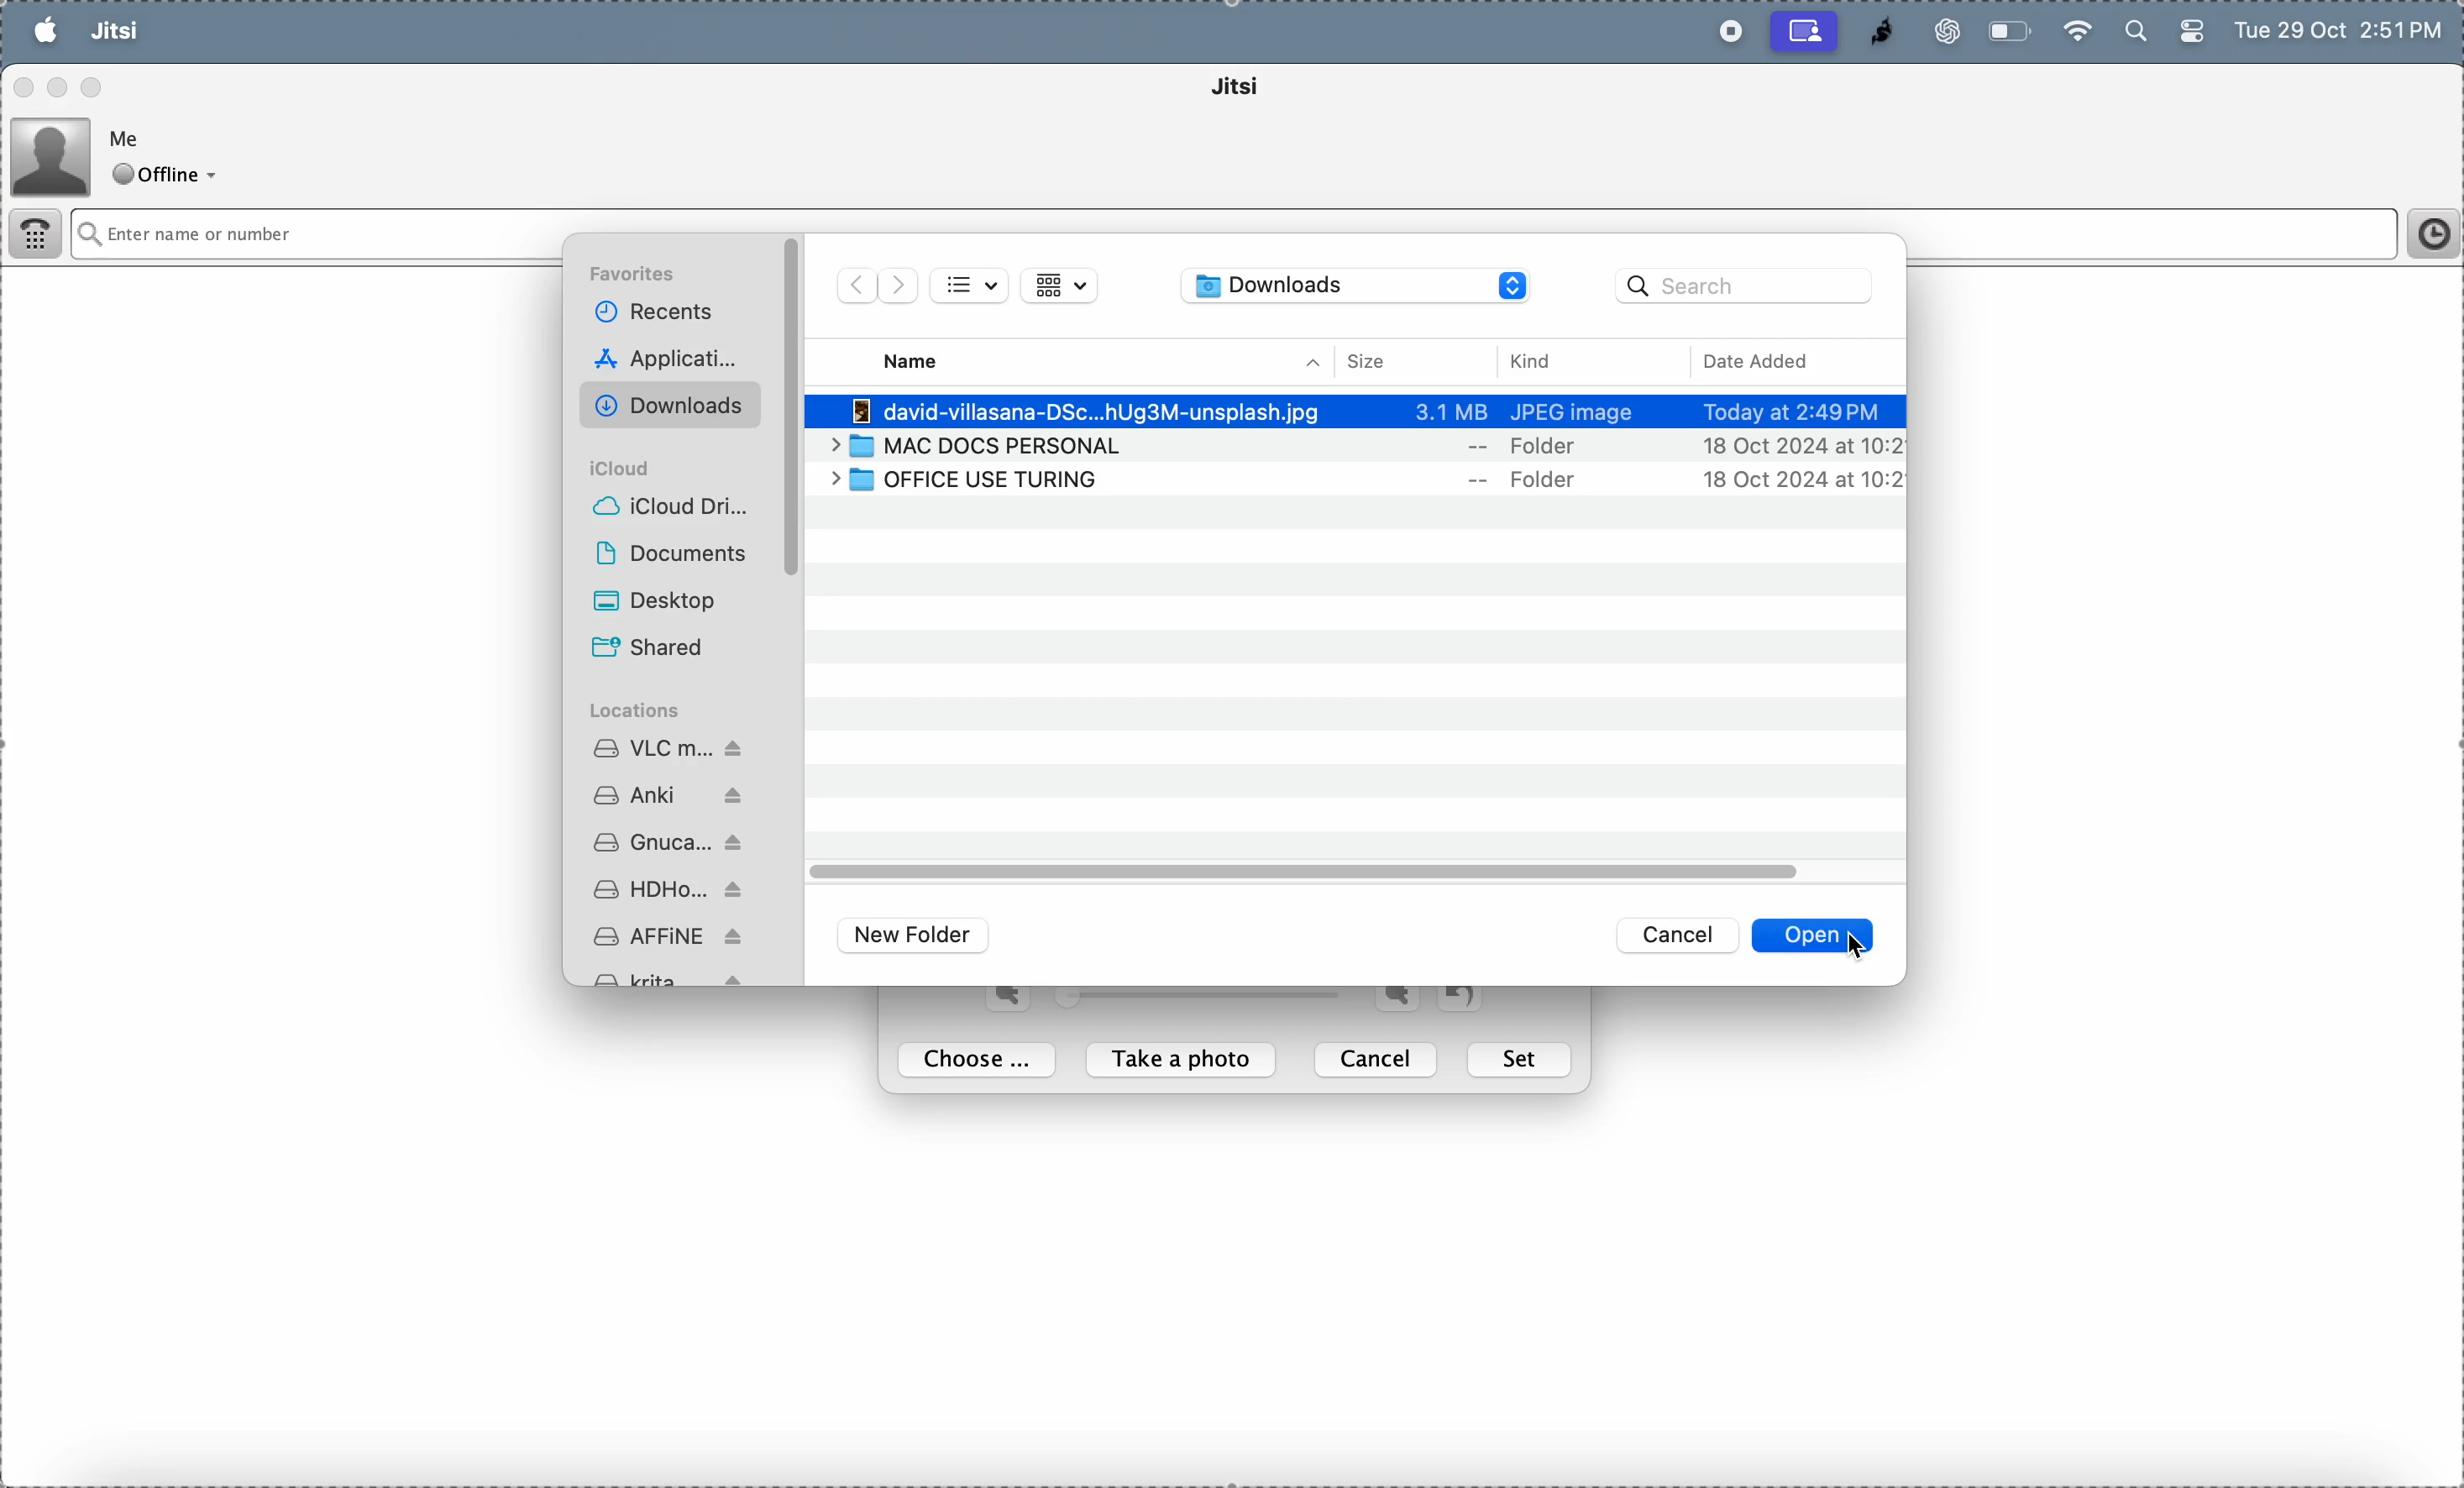 Image resolution: width=2464 pixels, height=1488 pixels. What do you see at coordinates (640, 276) in the screenshot?
I see `favourites` at bounding box center [640, 276].